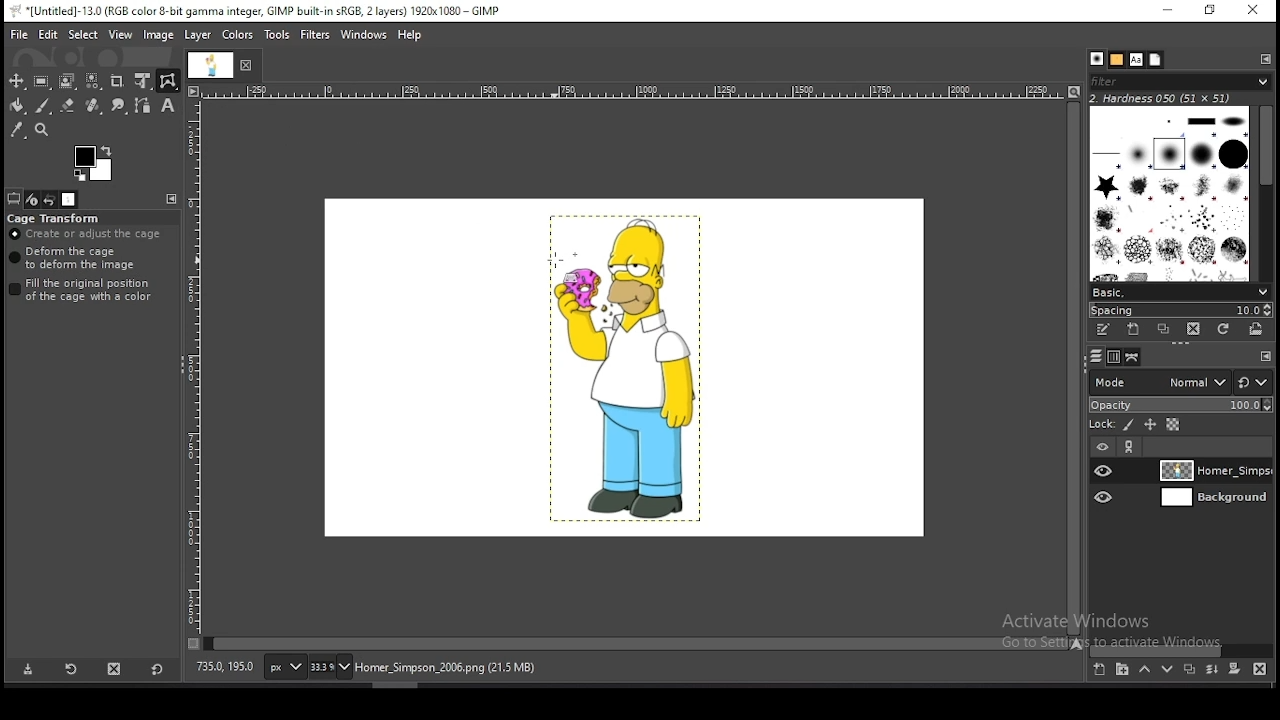 The image size is (1280, 720). Describe the element at coordinates (171, 202) in the screenshot. I see `configure this tab` at that location.